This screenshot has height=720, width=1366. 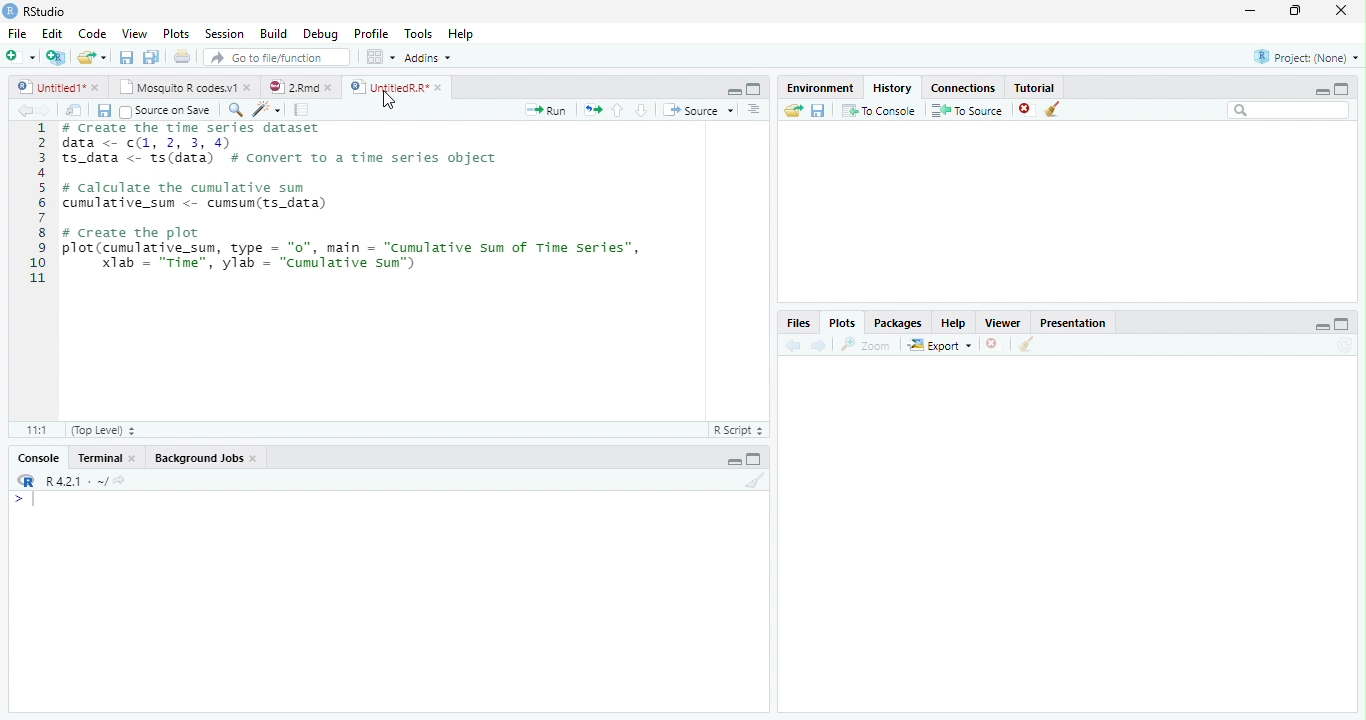 I want to click on Console, so click(x=38, y=456).